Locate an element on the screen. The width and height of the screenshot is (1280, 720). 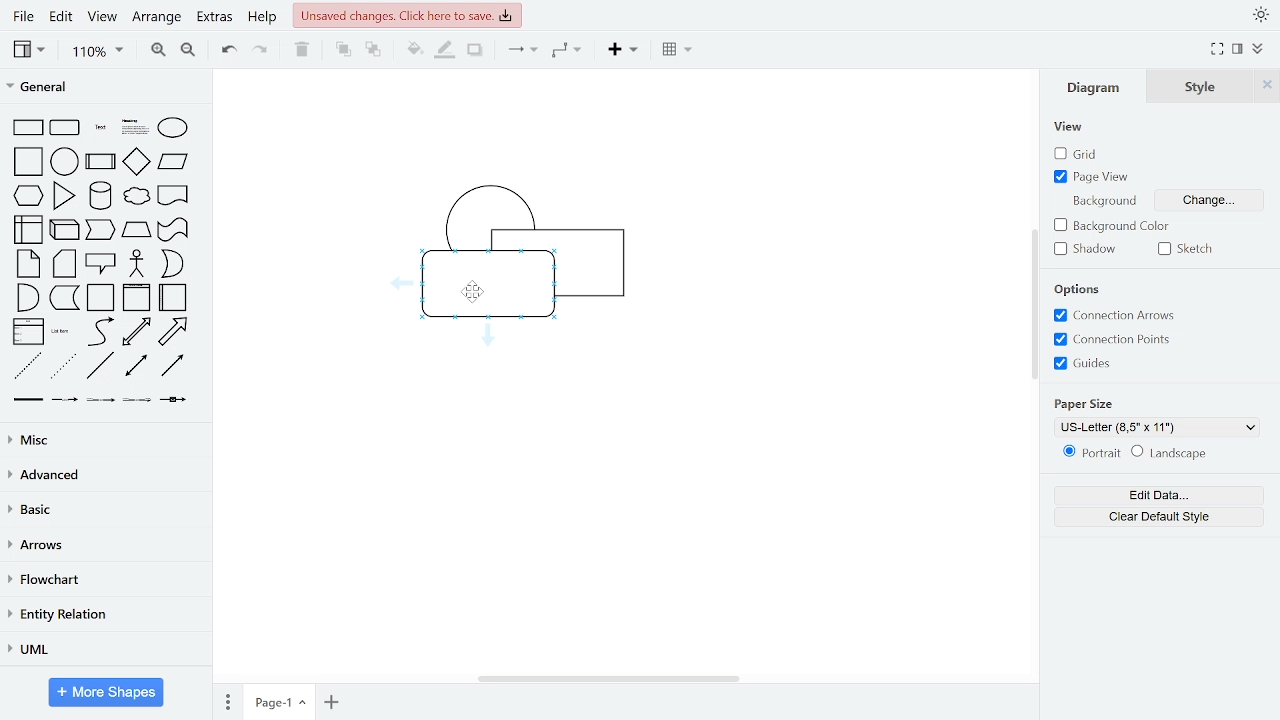
connector is located at coordinates (521, 55).